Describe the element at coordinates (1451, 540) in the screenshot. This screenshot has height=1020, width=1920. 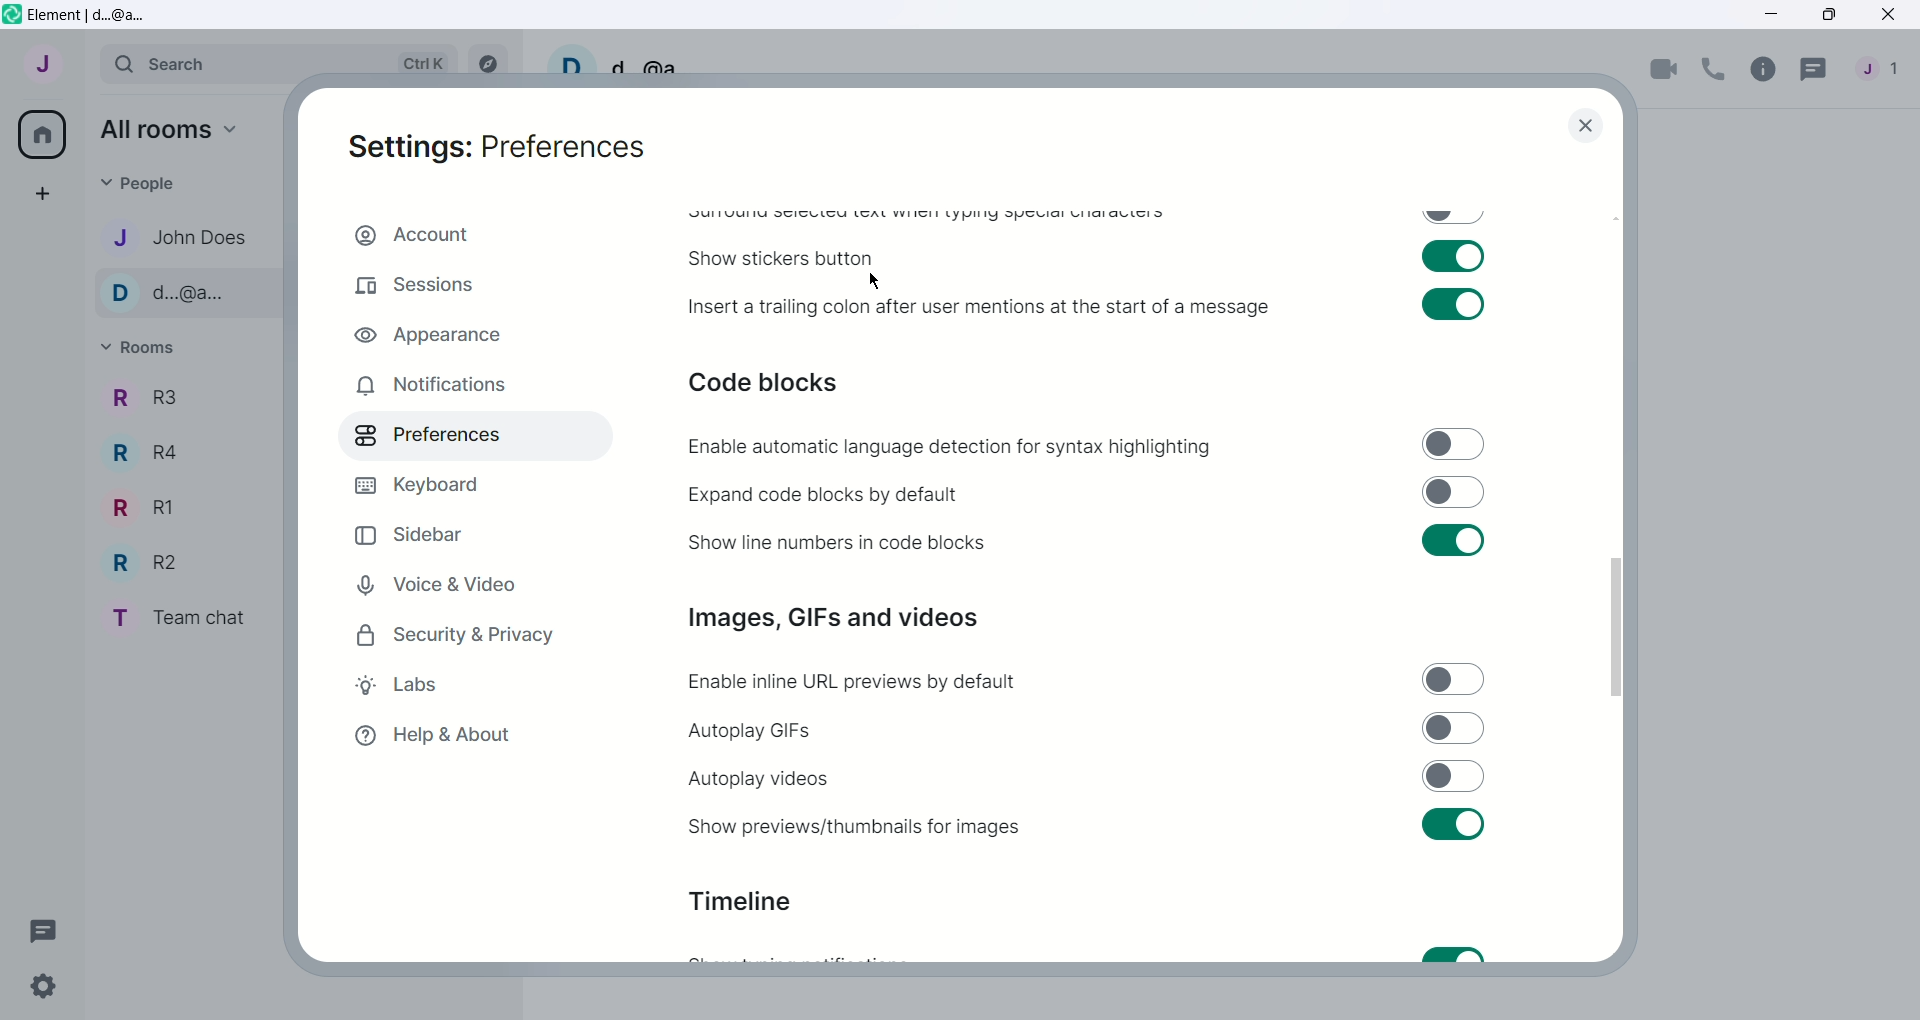
I see `Toggle swtich on for show line numbers in code blocks` at that location.